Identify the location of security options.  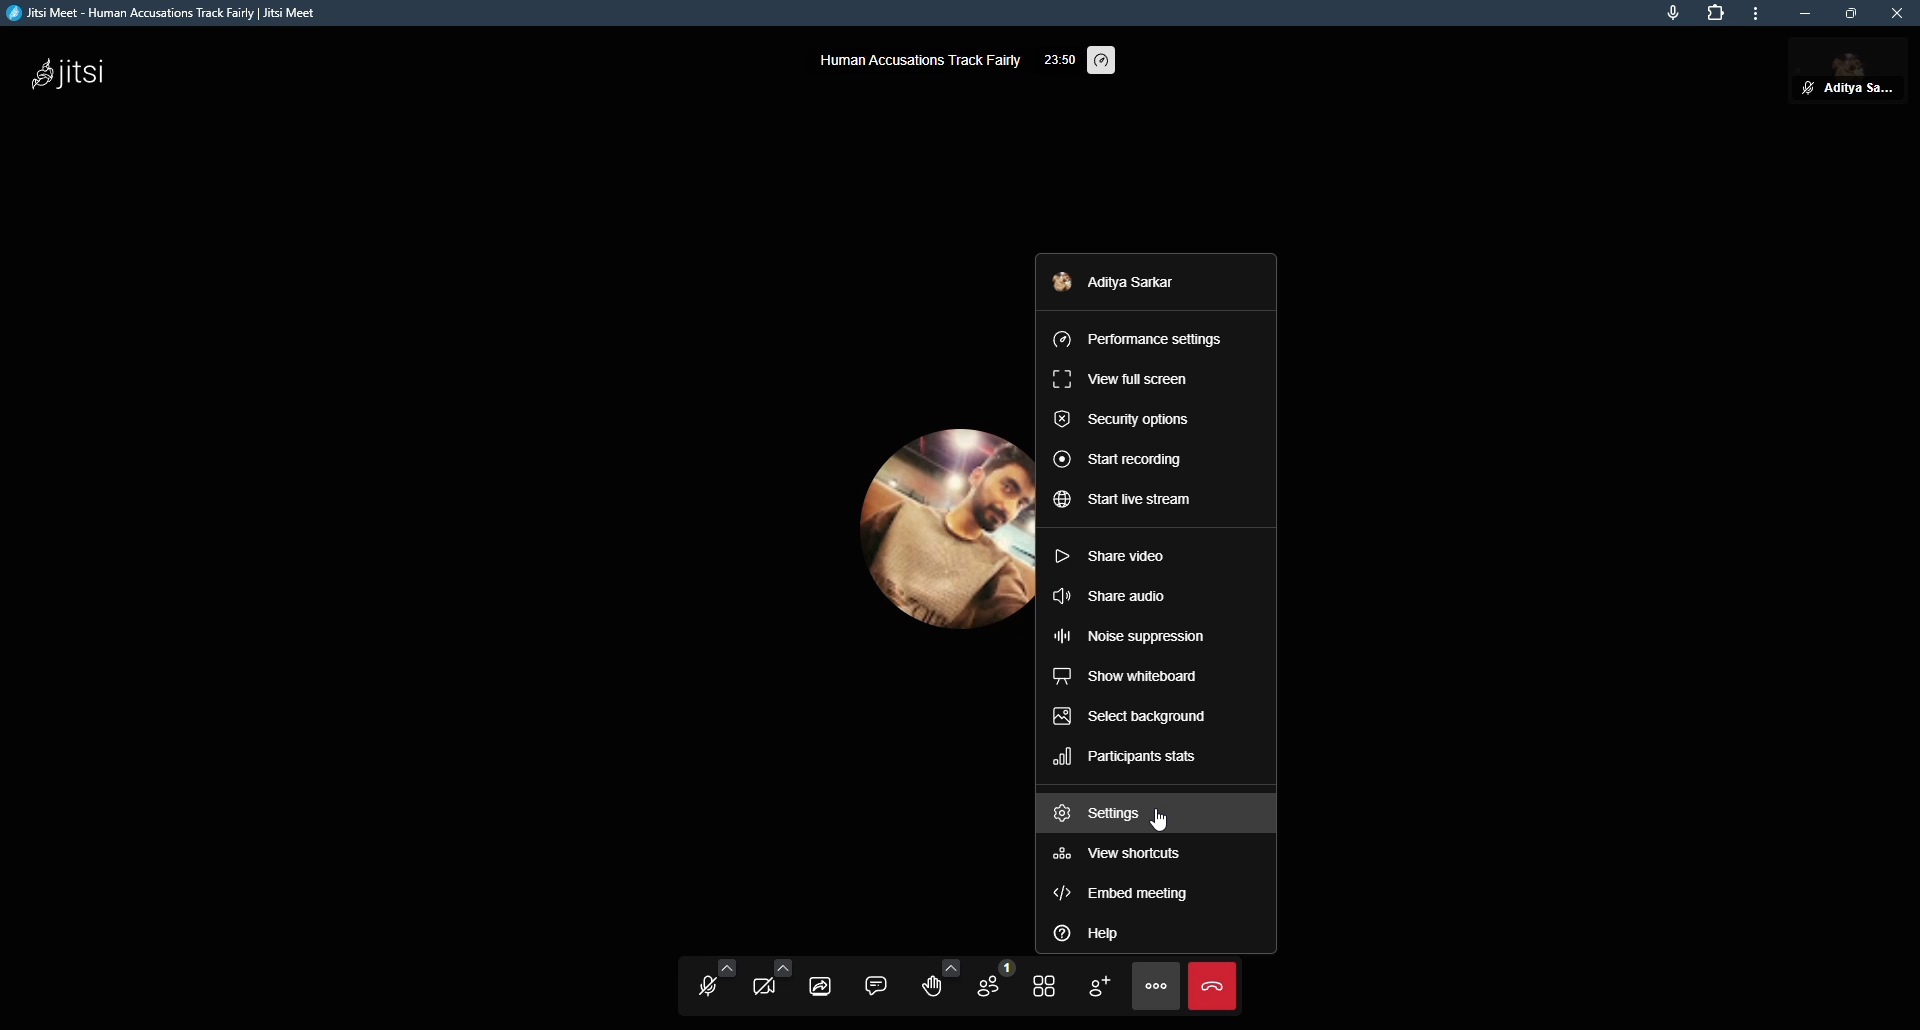
(1123, 419).